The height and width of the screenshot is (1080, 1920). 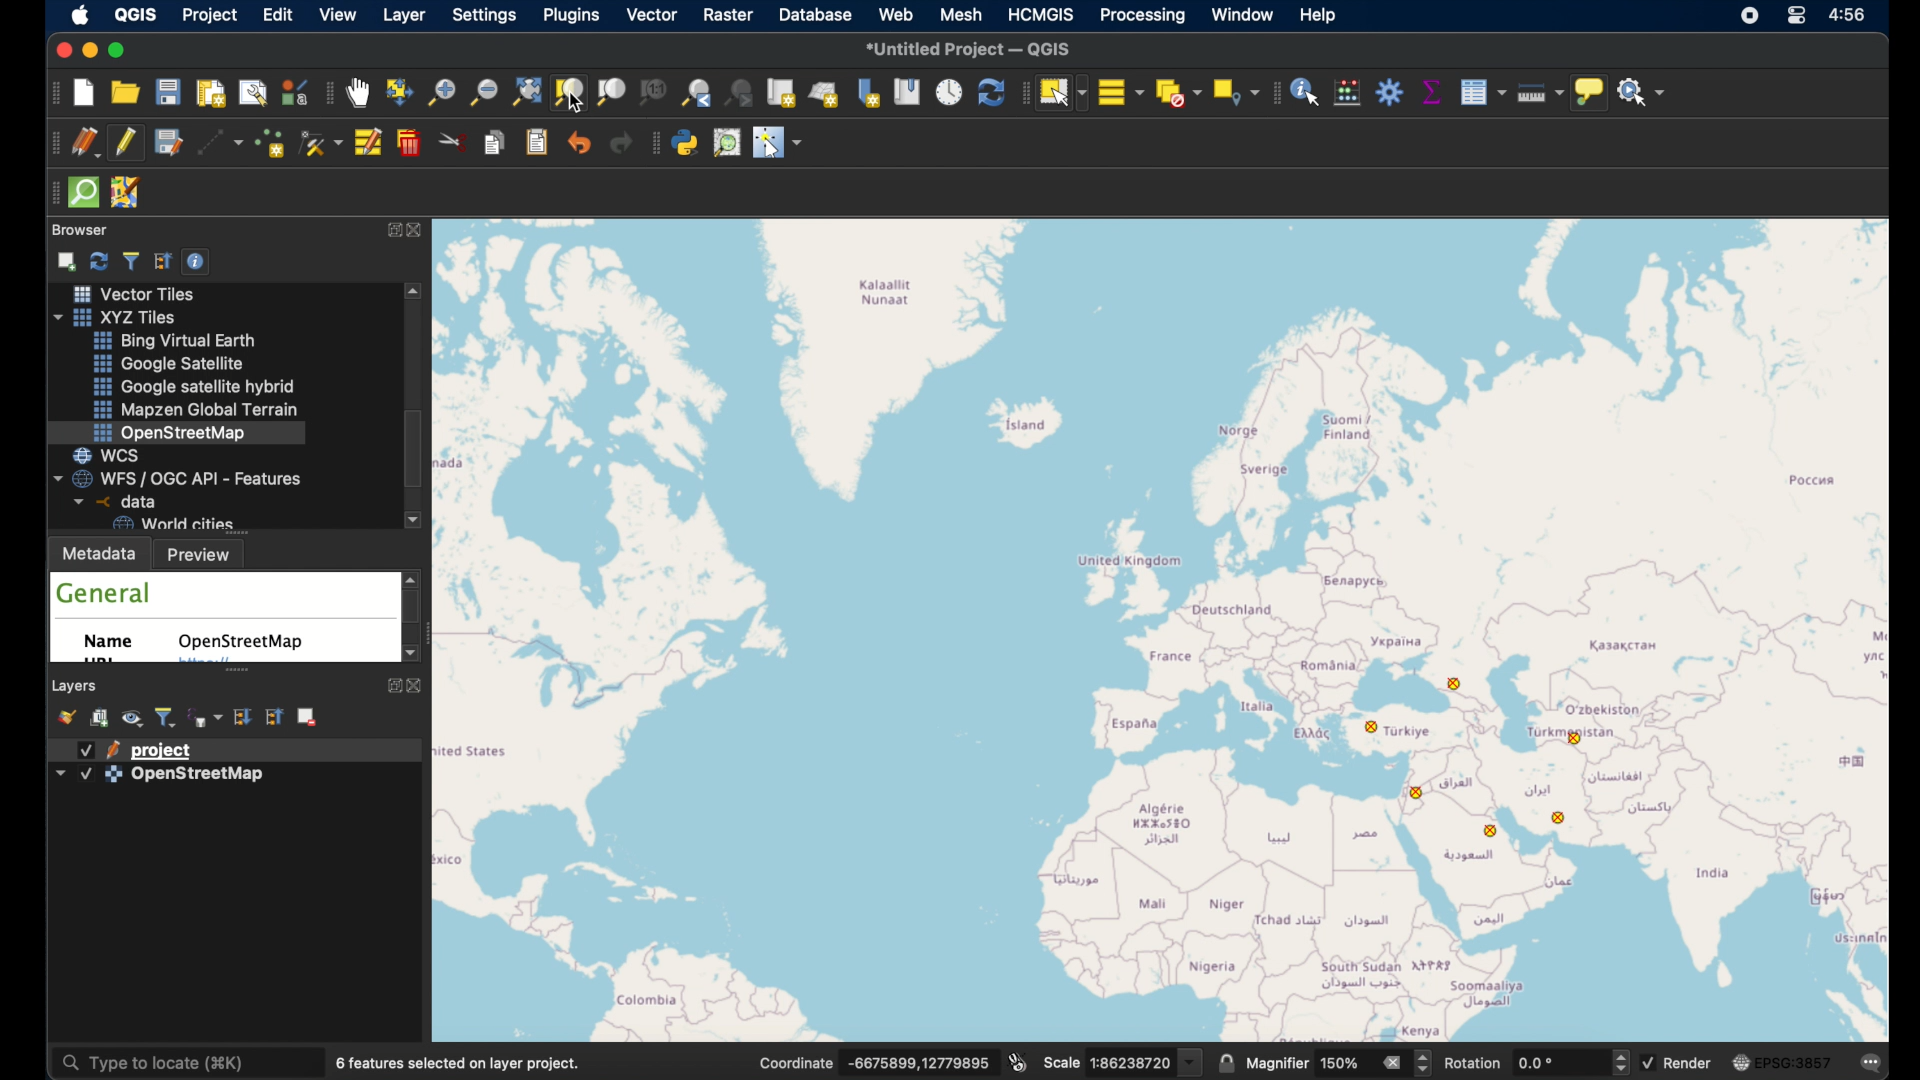 What do you see at coordinates (1483, 92) in the screenshot?
I see `show attribute table` at bounding box center [1483, 92].